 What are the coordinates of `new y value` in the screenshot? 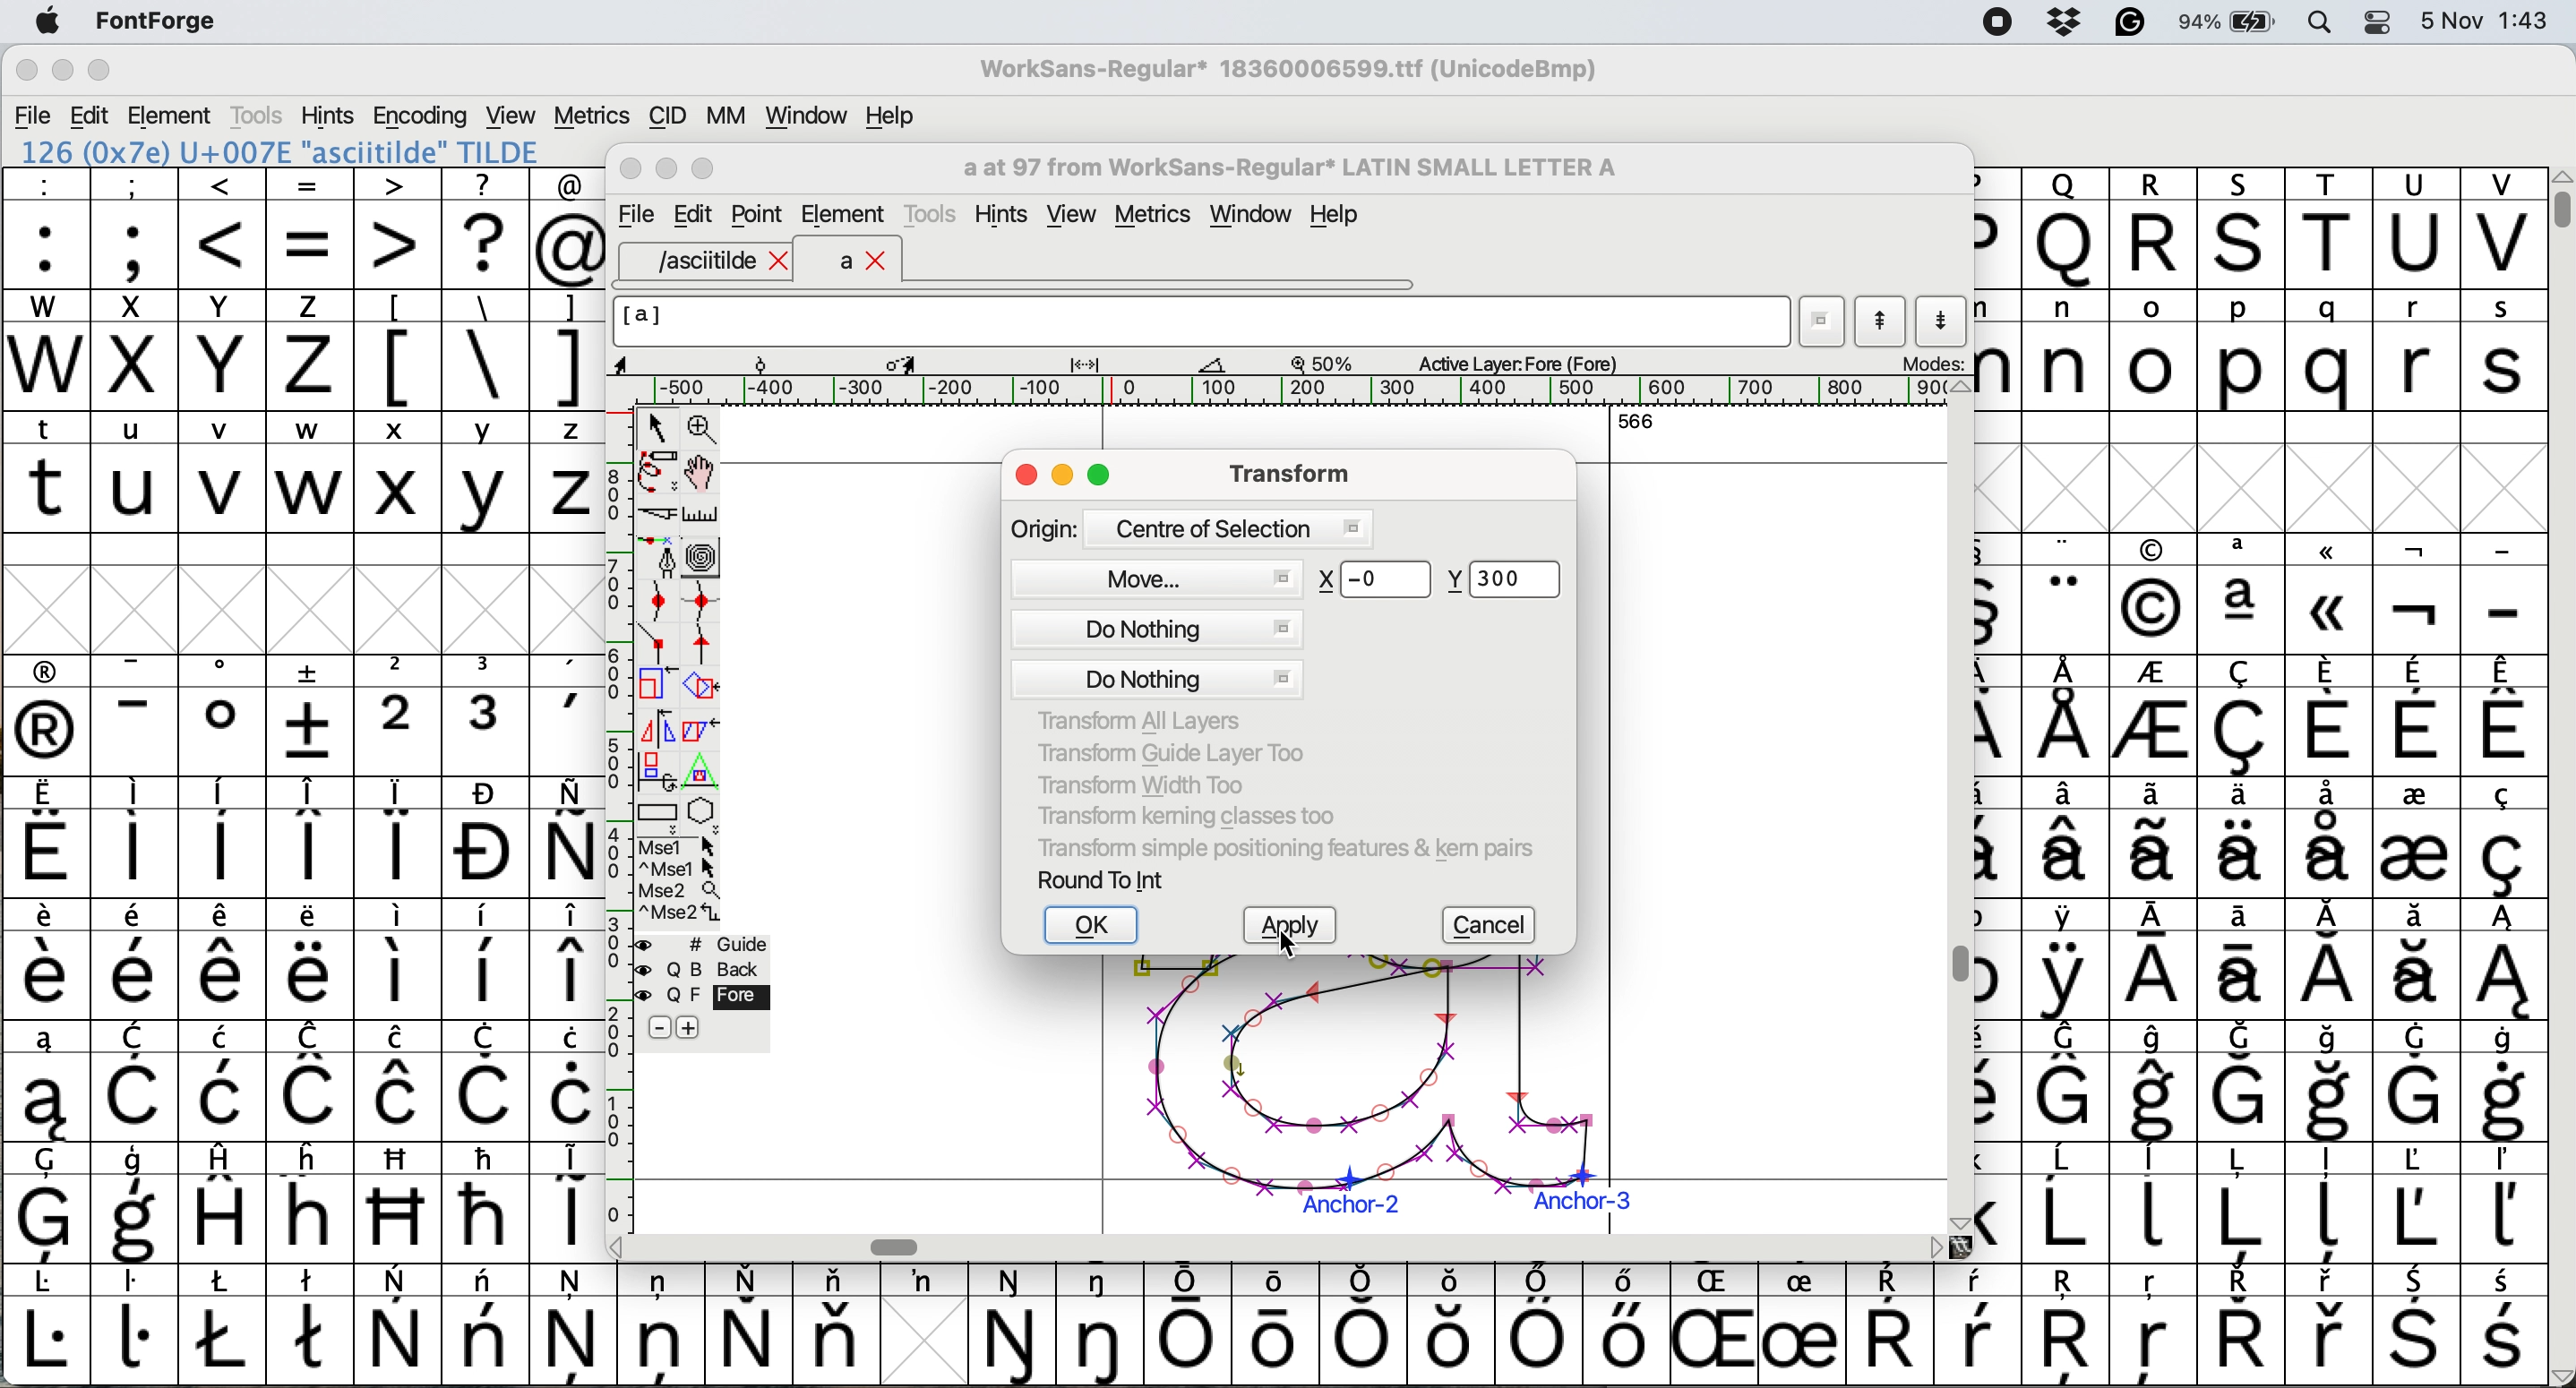 It's located at (1511, 581).